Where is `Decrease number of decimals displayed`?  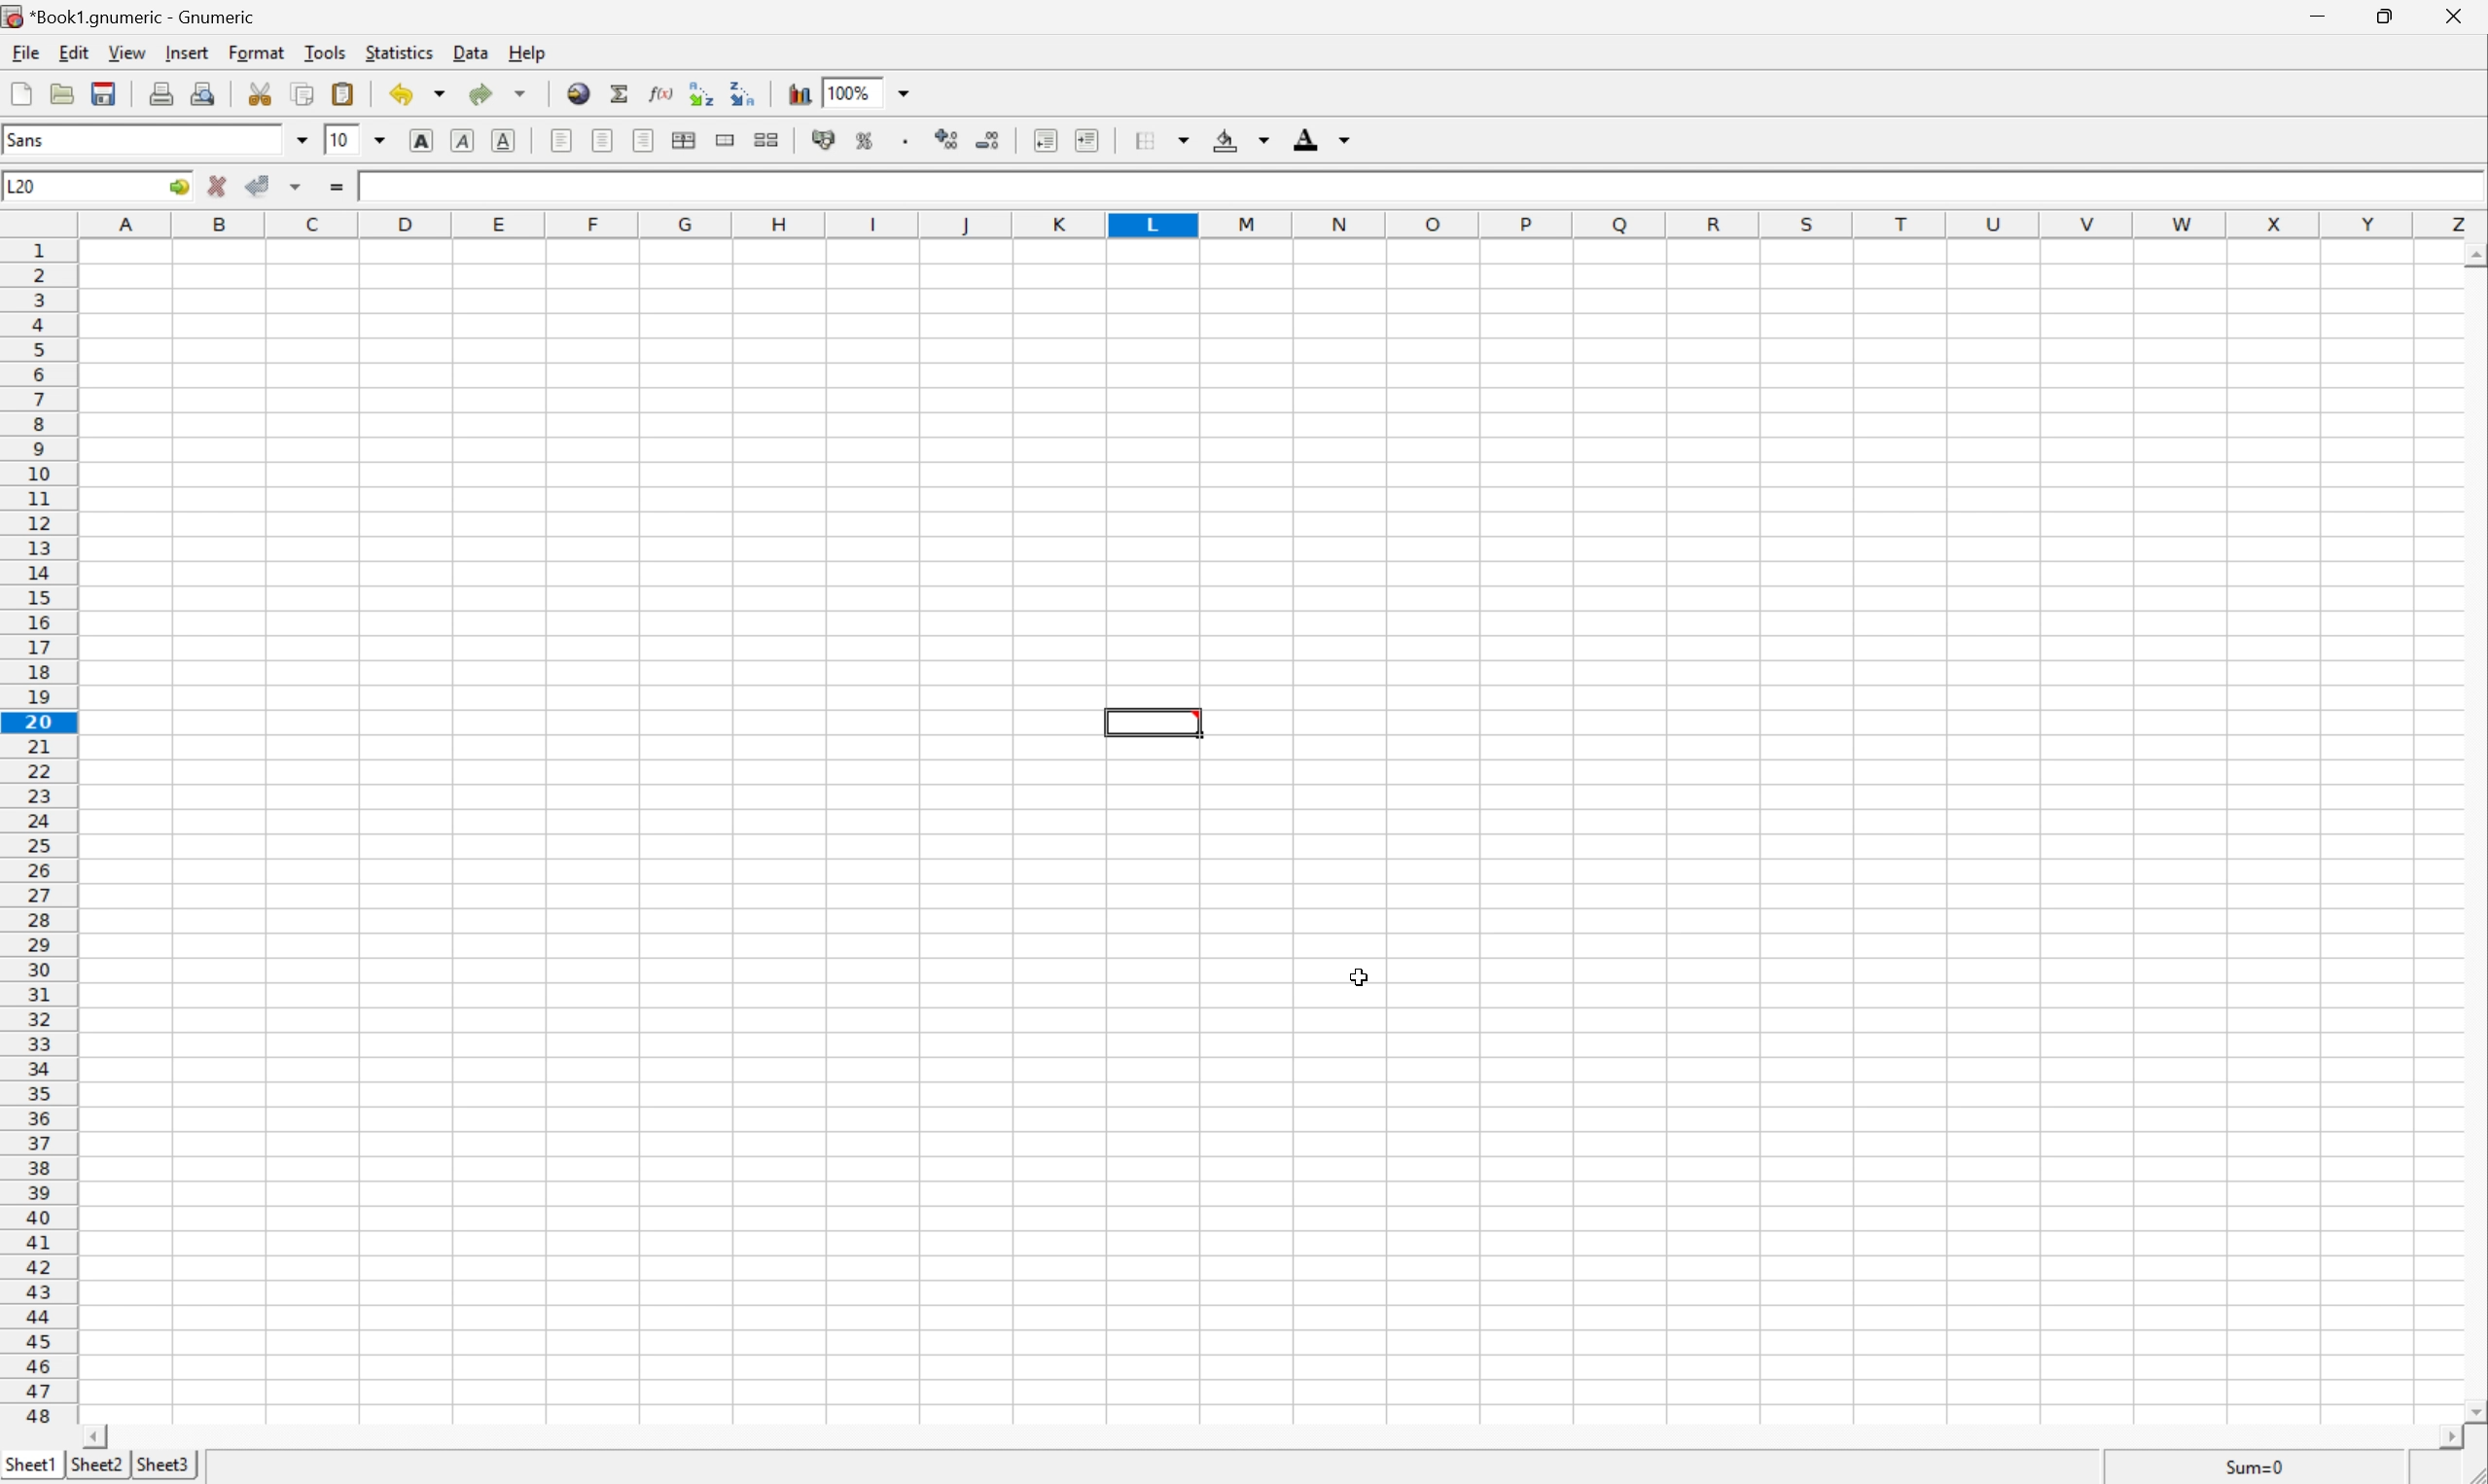
Decrease number of decimals displayed is located at coordinates (989, 140).